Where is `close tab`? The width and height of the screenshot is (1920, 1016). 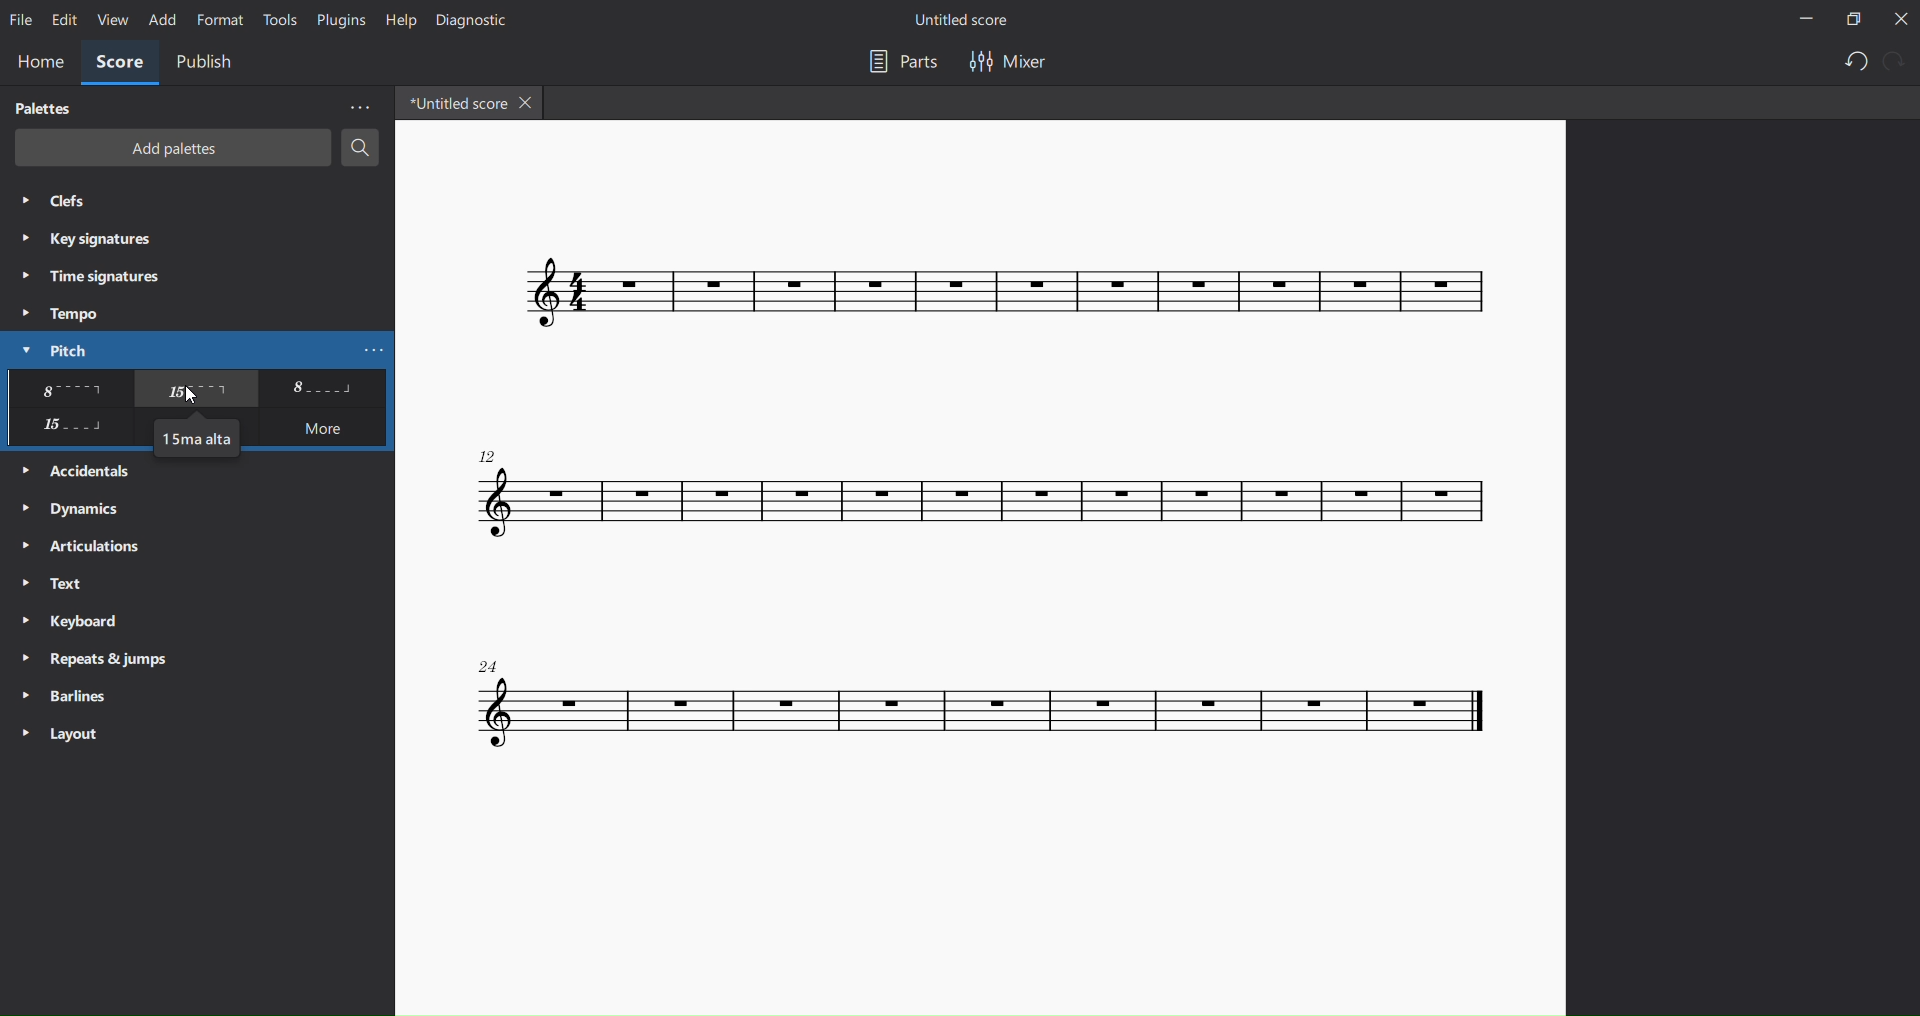
close tab is located at coordinates (529, 101).